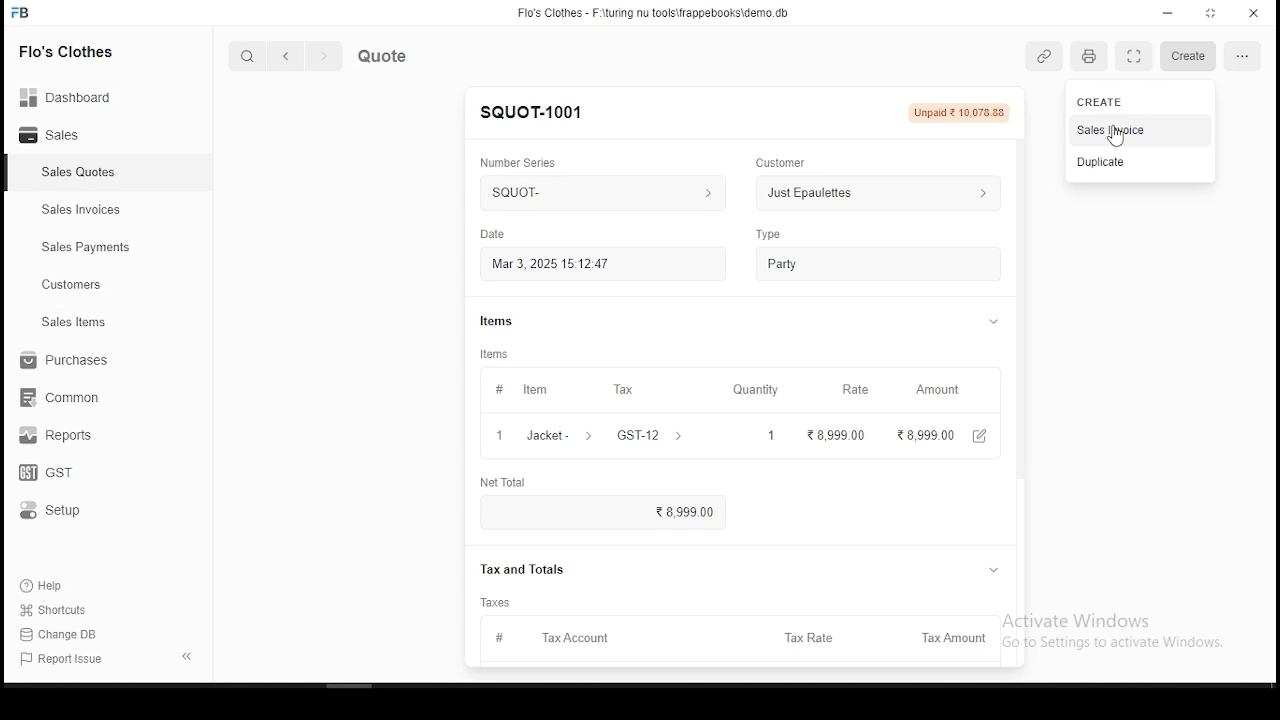 This screenshot has height=720, width=1280. I want to click on tax amount, so click(949, 636).